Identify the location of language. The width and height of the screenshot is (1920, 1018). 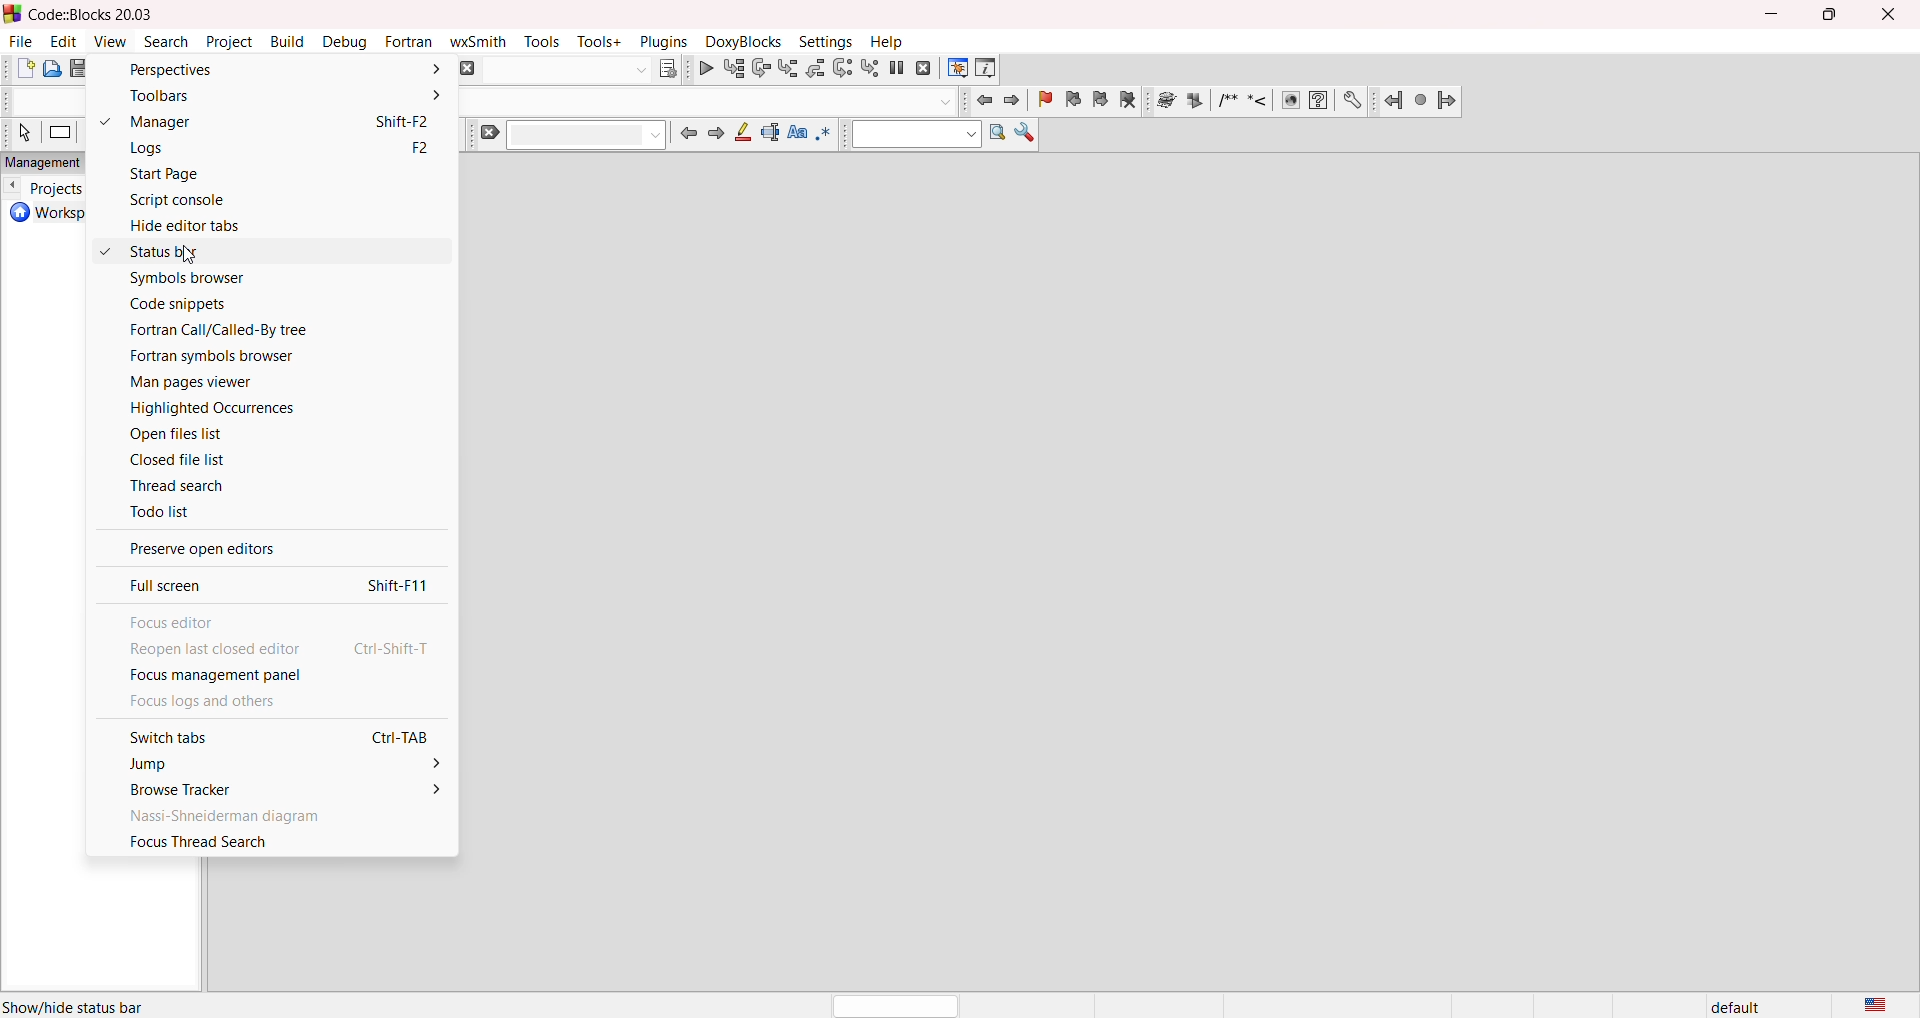
(1886, 1005).